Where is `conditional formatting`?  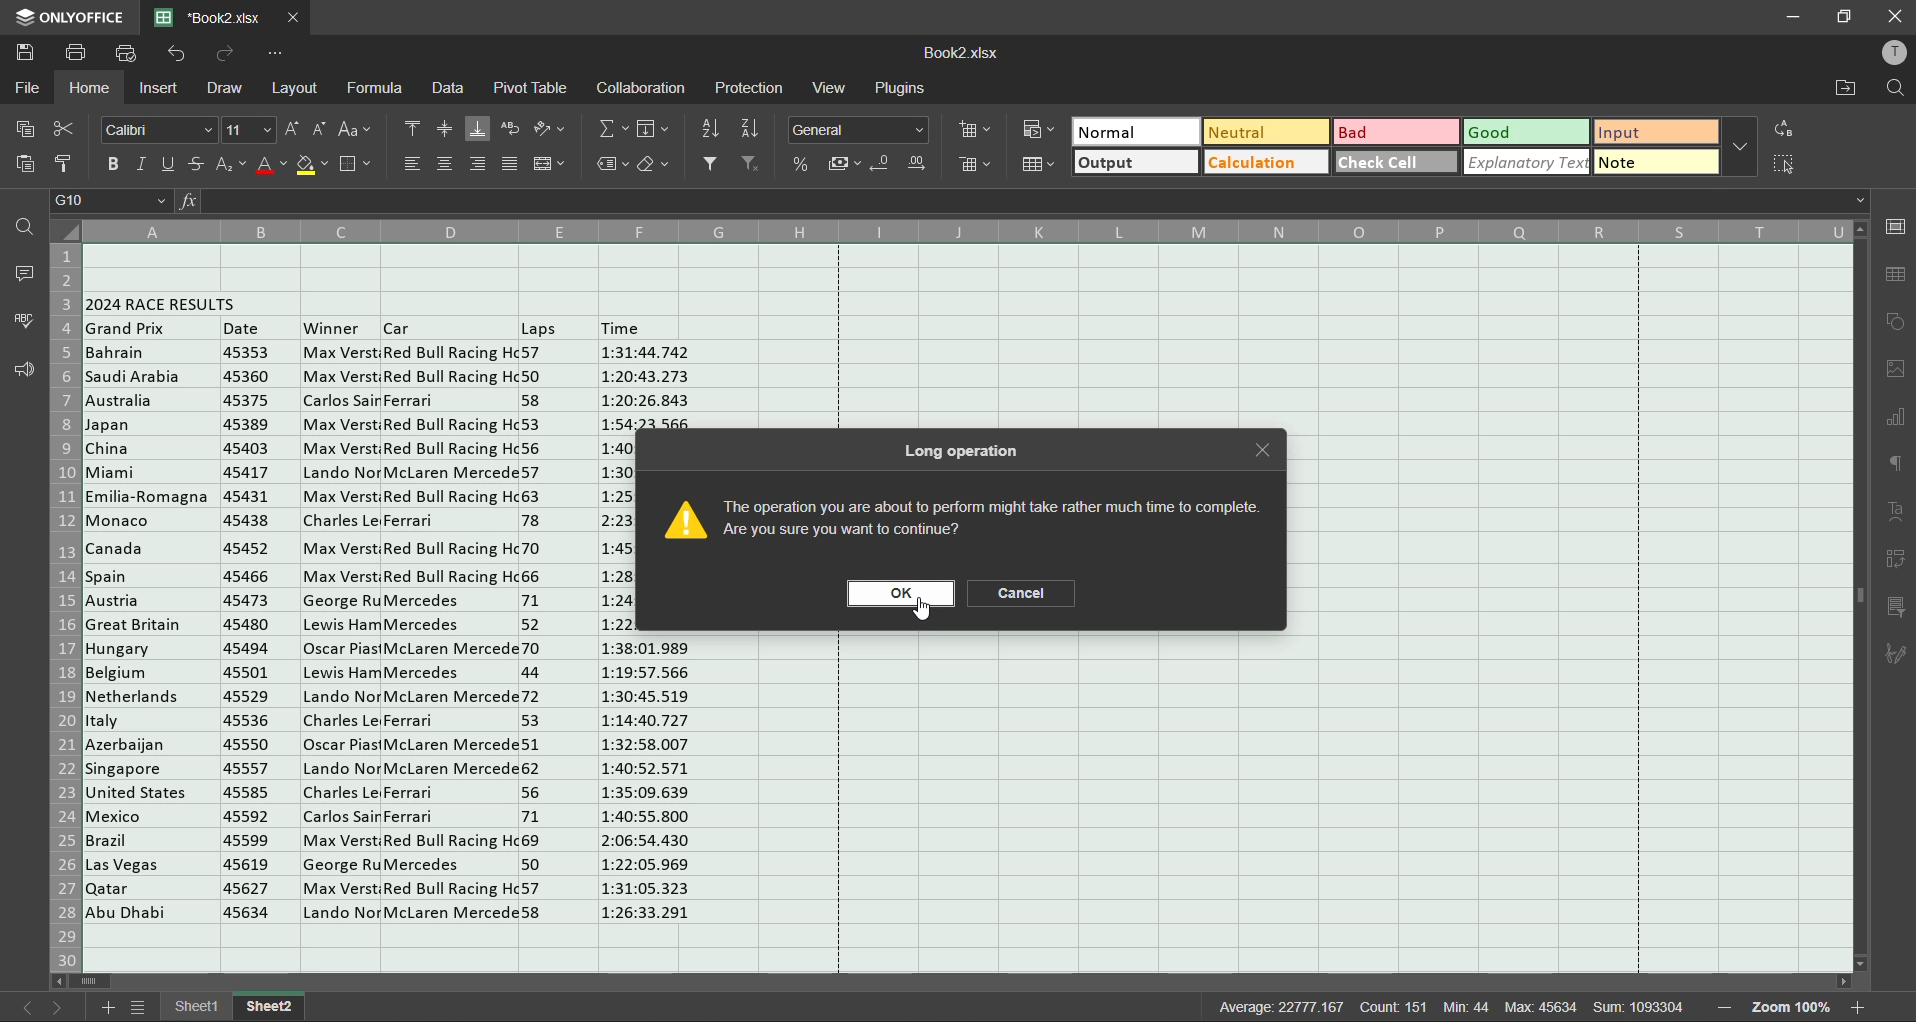
conditional formatting is located at coordinates (1037, 127).